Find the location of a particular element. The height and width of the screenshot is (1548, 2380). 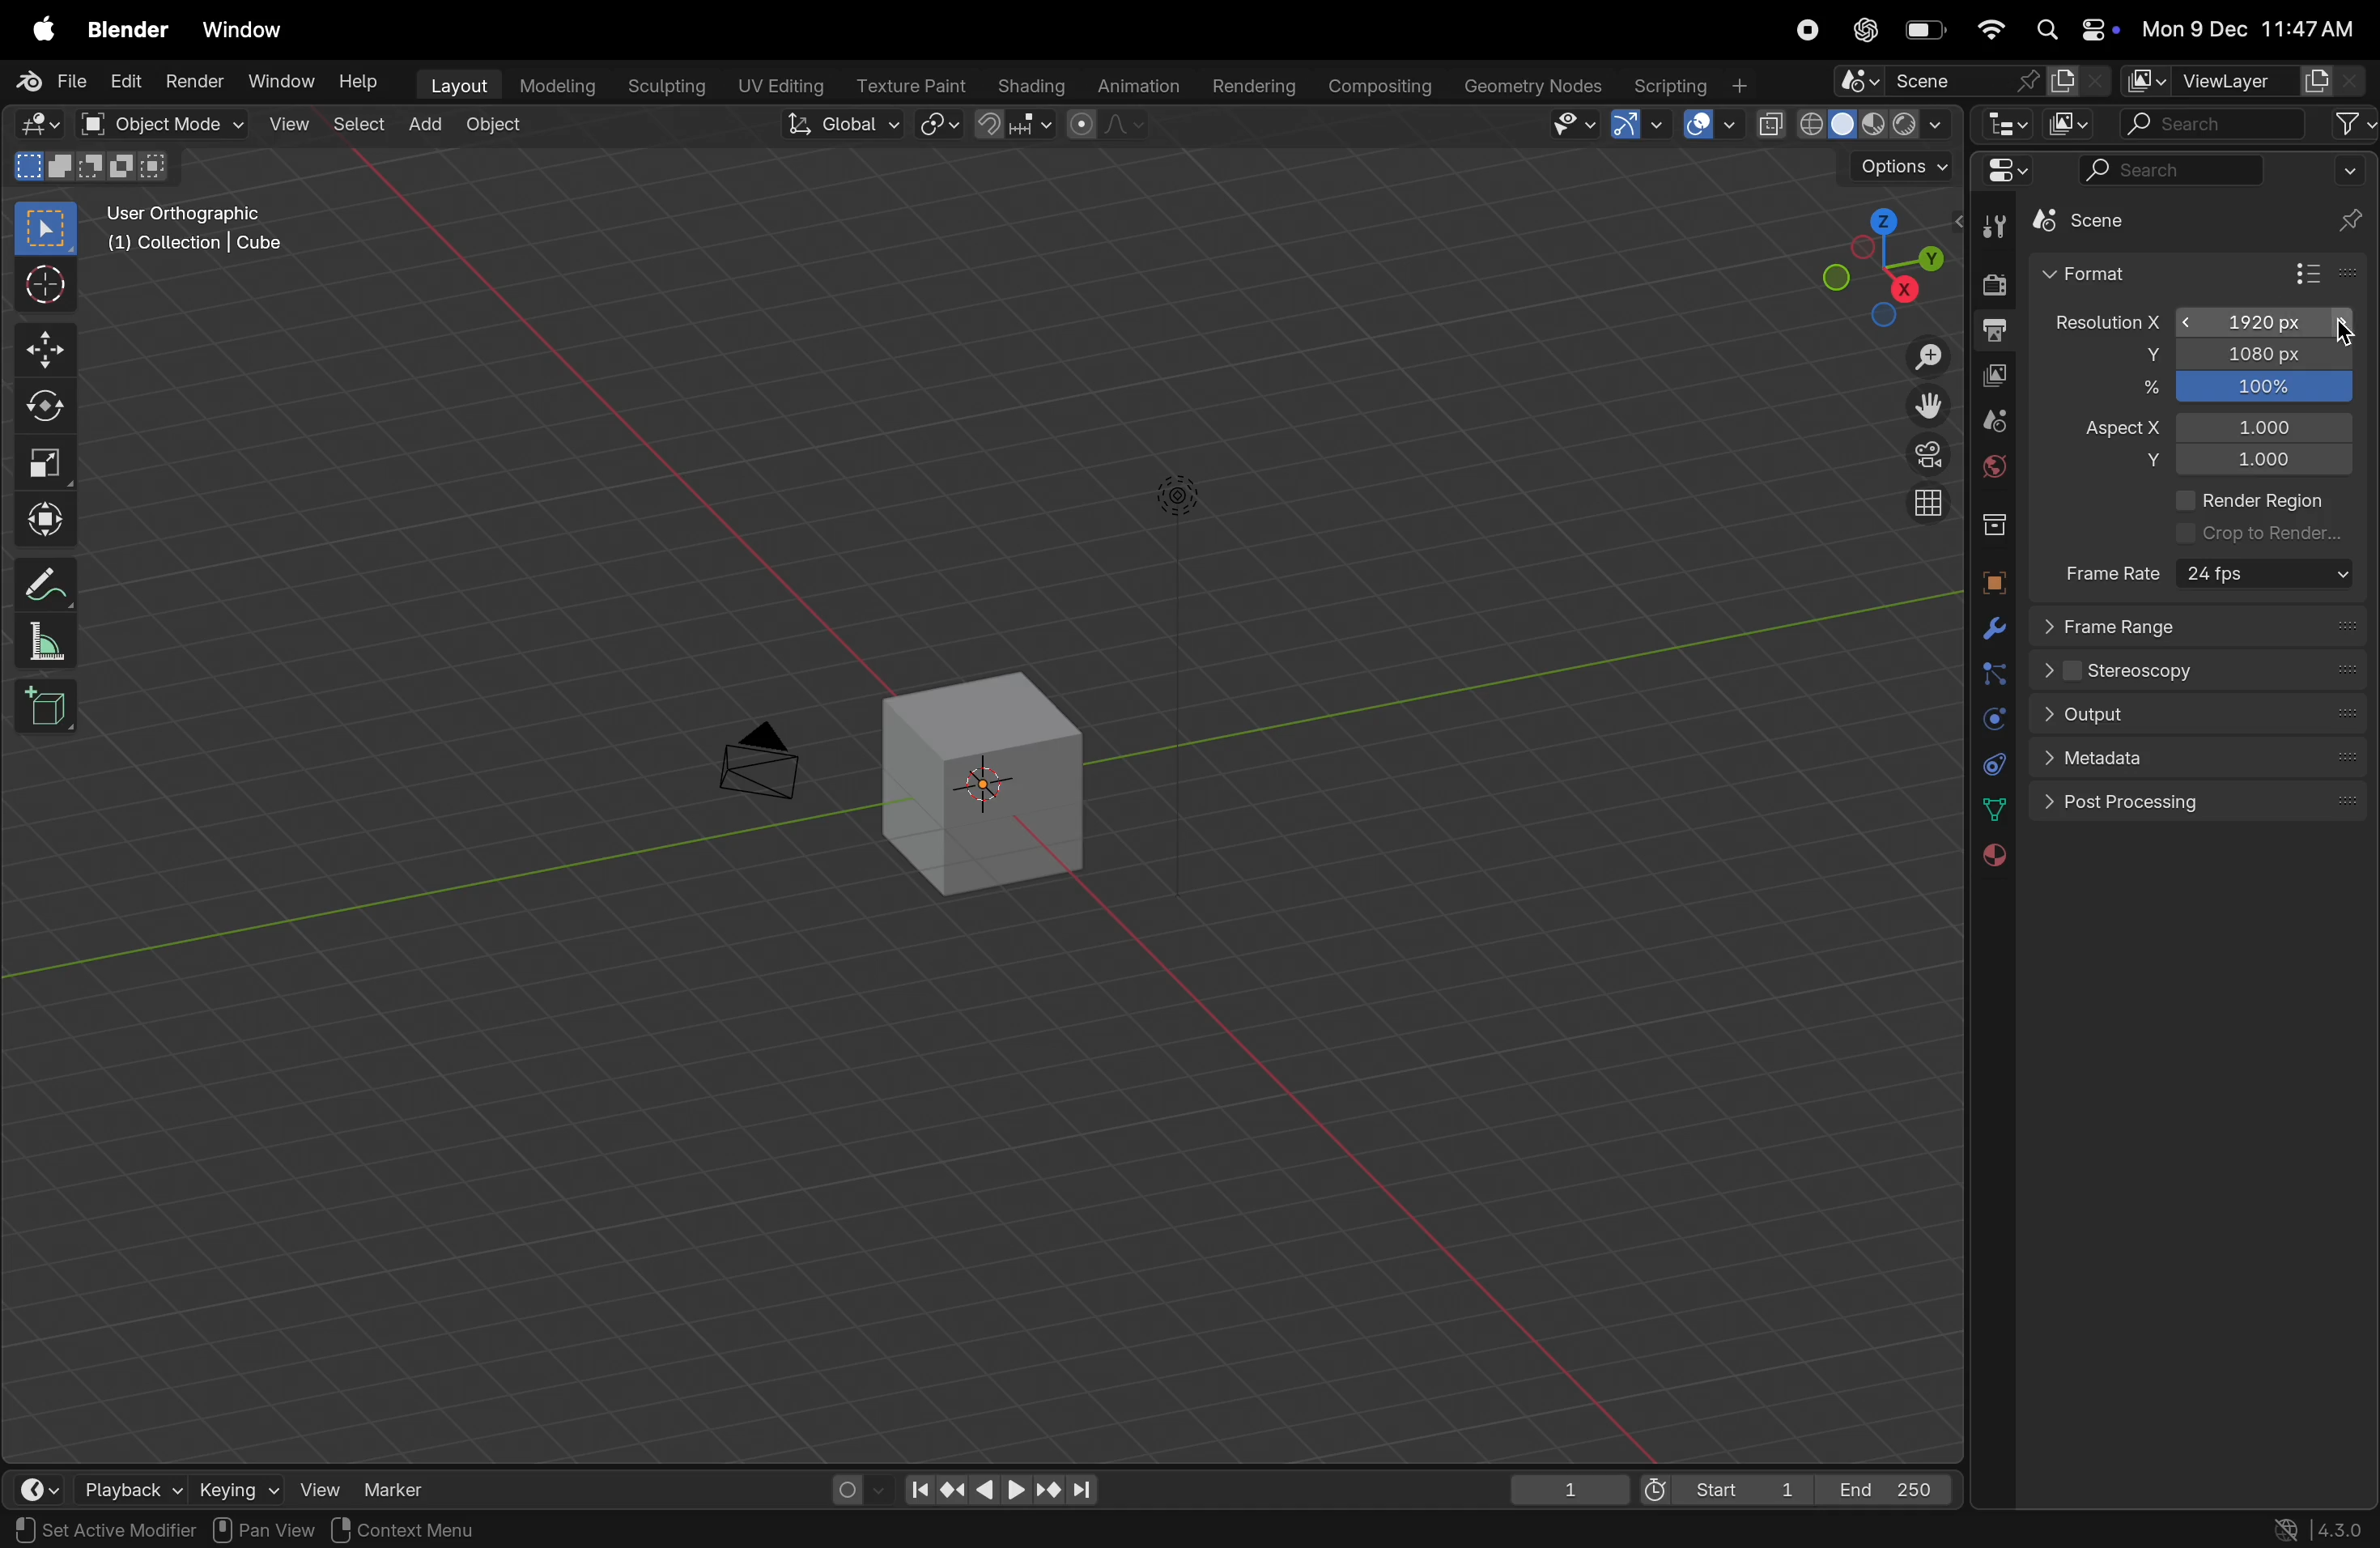

Sculpting is located at coordinates (661, 85).